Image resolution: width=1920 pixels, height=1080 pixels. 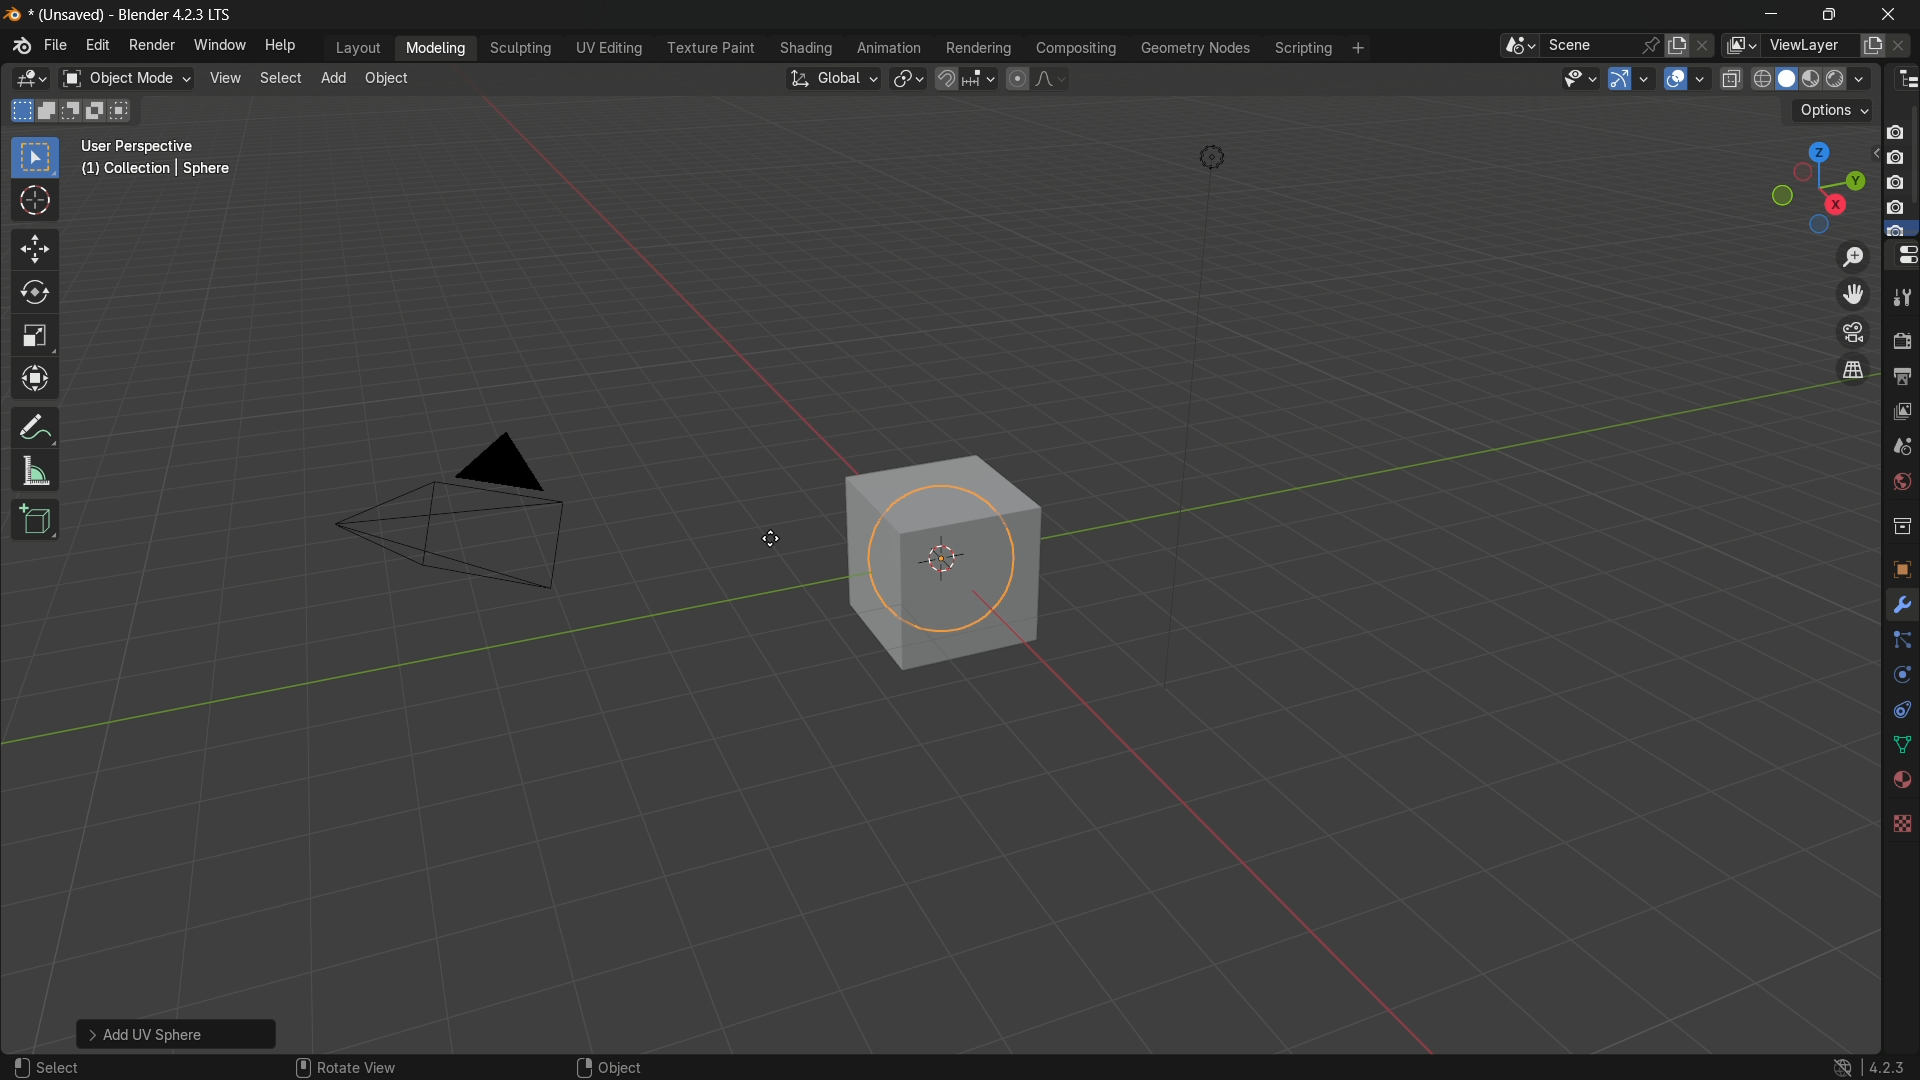 I want to click on proportional editing object, so click(x=1017, y=78).